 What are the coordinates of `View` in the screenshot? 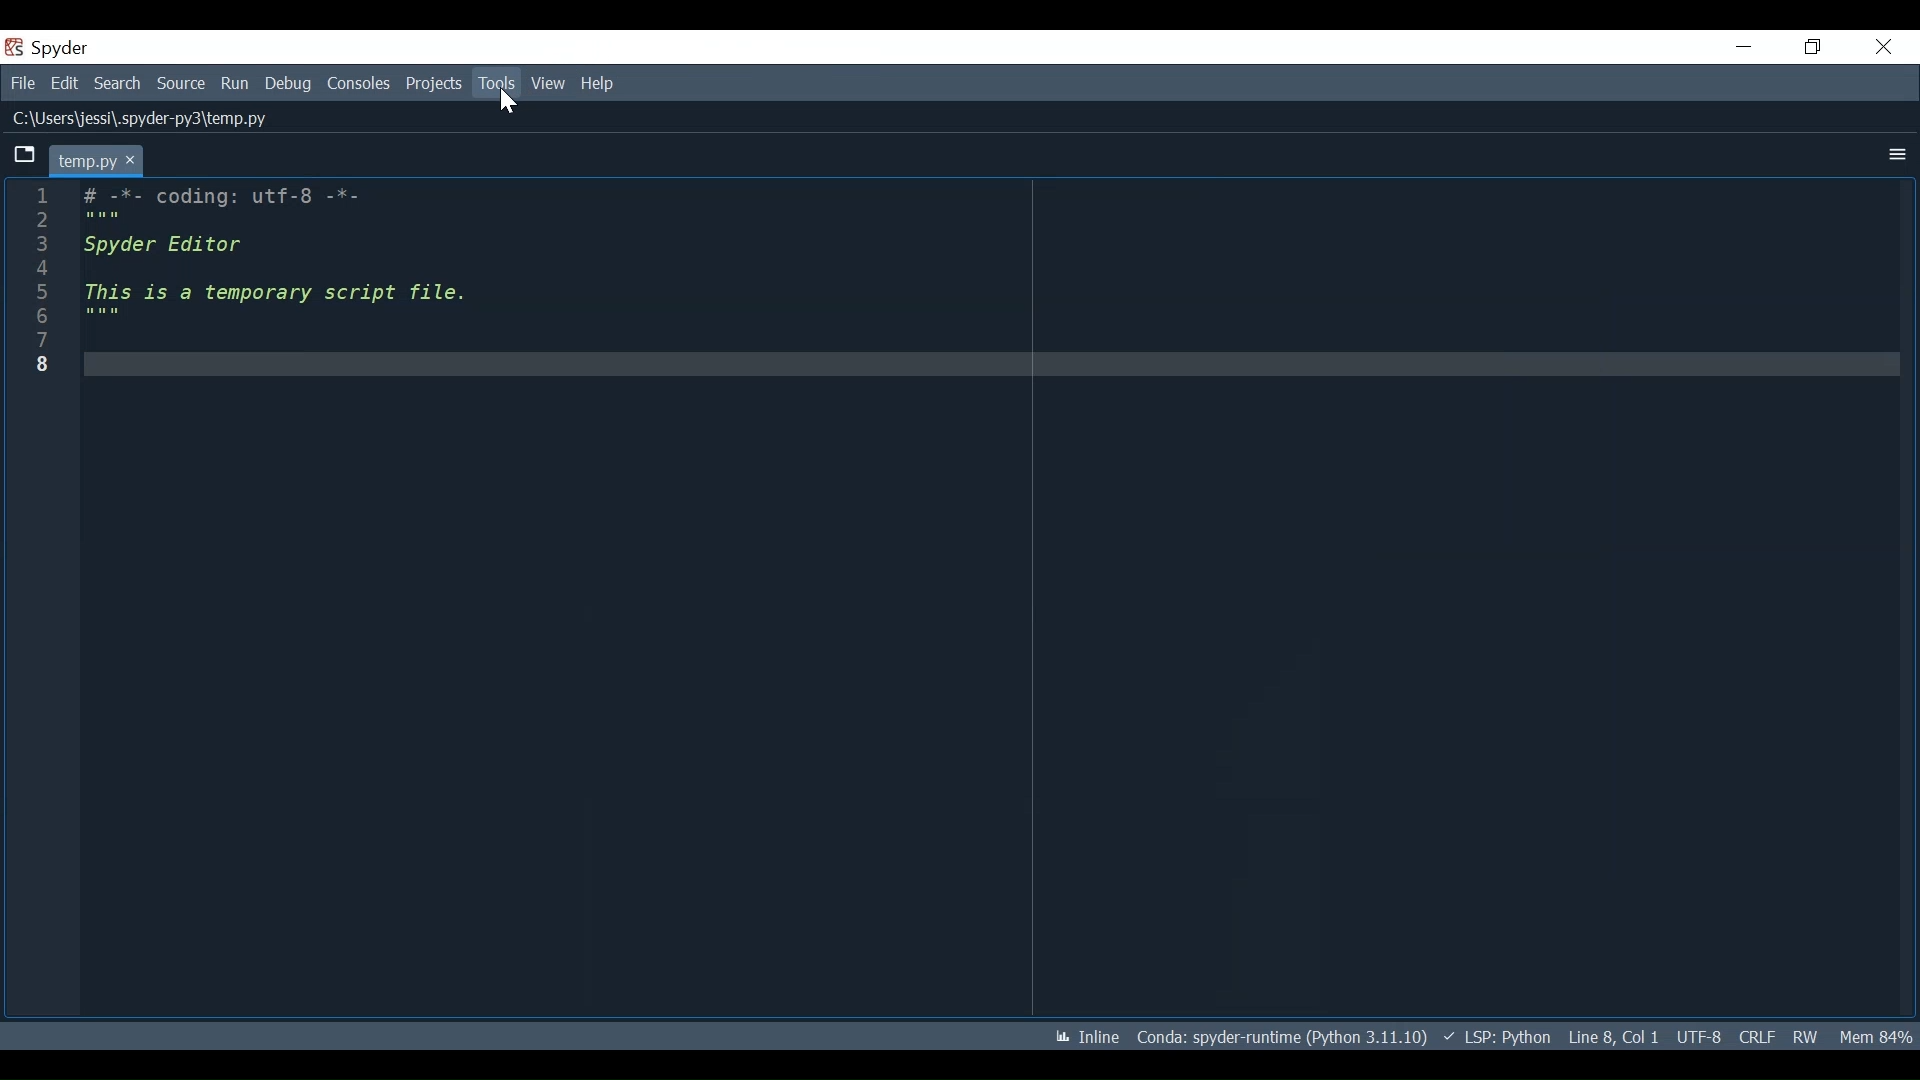 It's located at (547, 84).